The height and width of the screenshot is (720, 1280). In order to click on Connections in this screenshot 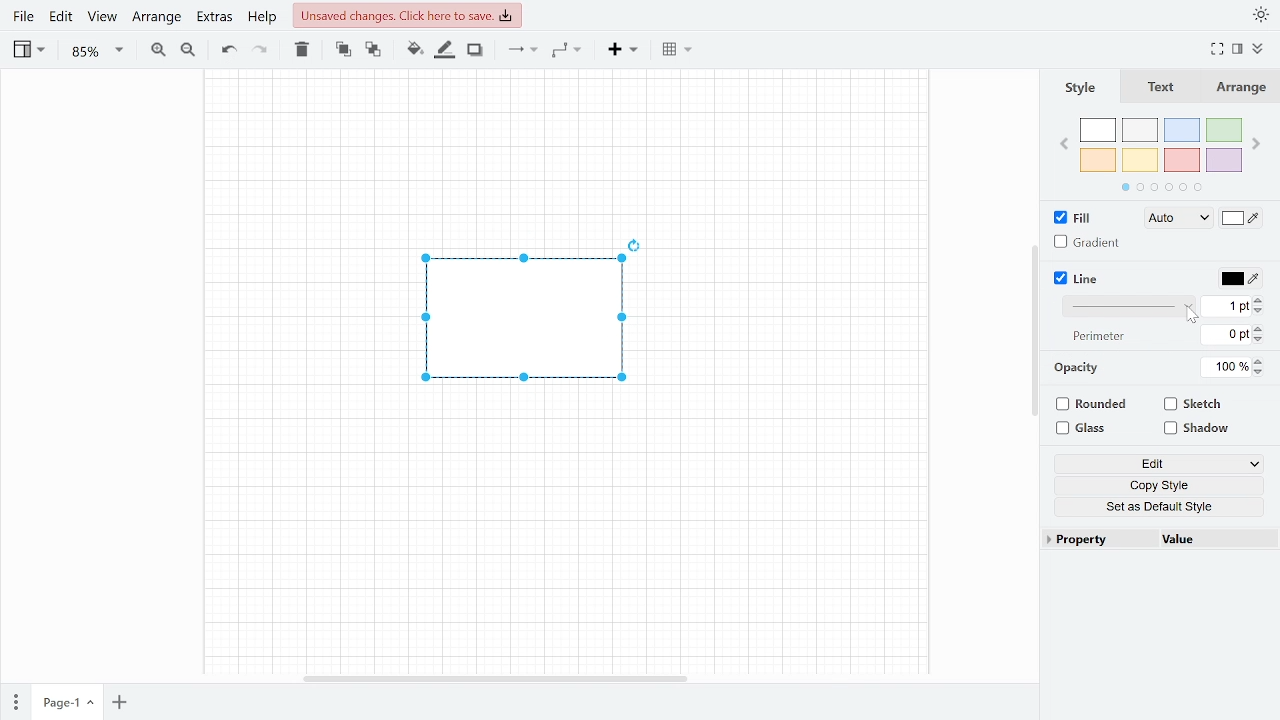, I will do `click(523, 51)`.